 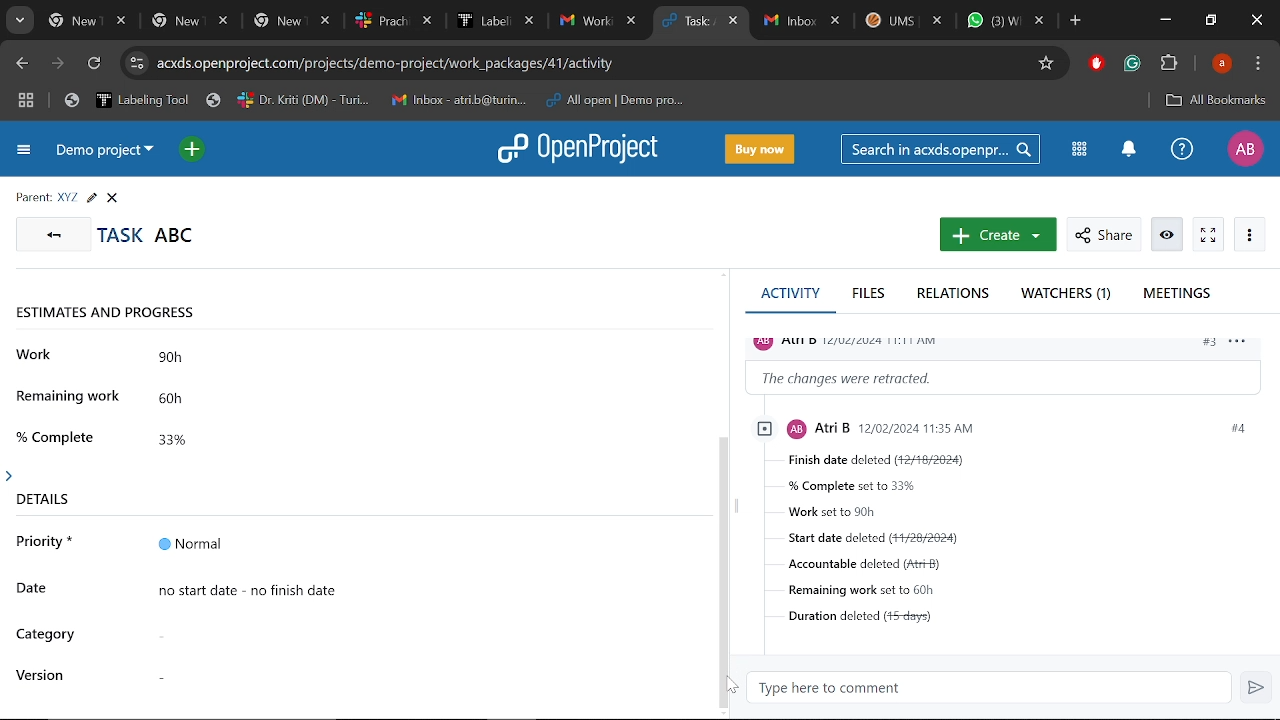 What do you see at coordinates (1212, 20) in the screenshot?
I see `Restore down` at bounding box center [1212, 20].